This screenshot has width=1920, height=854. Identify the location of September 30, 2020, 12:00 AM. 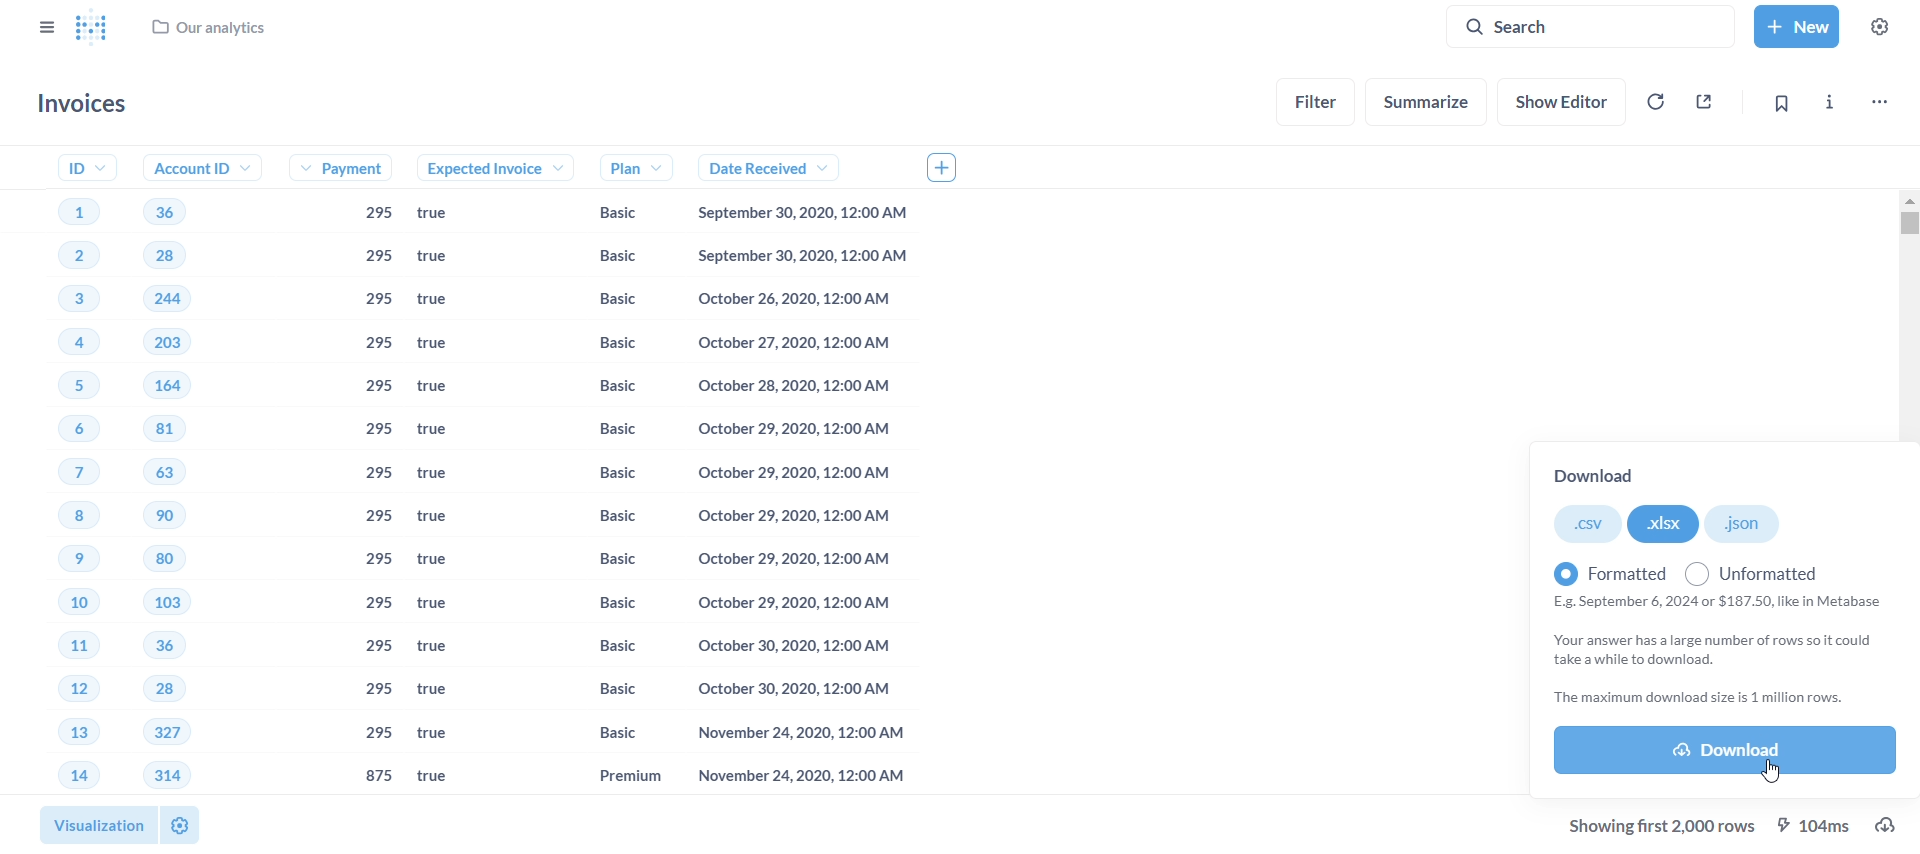
(808, 214).